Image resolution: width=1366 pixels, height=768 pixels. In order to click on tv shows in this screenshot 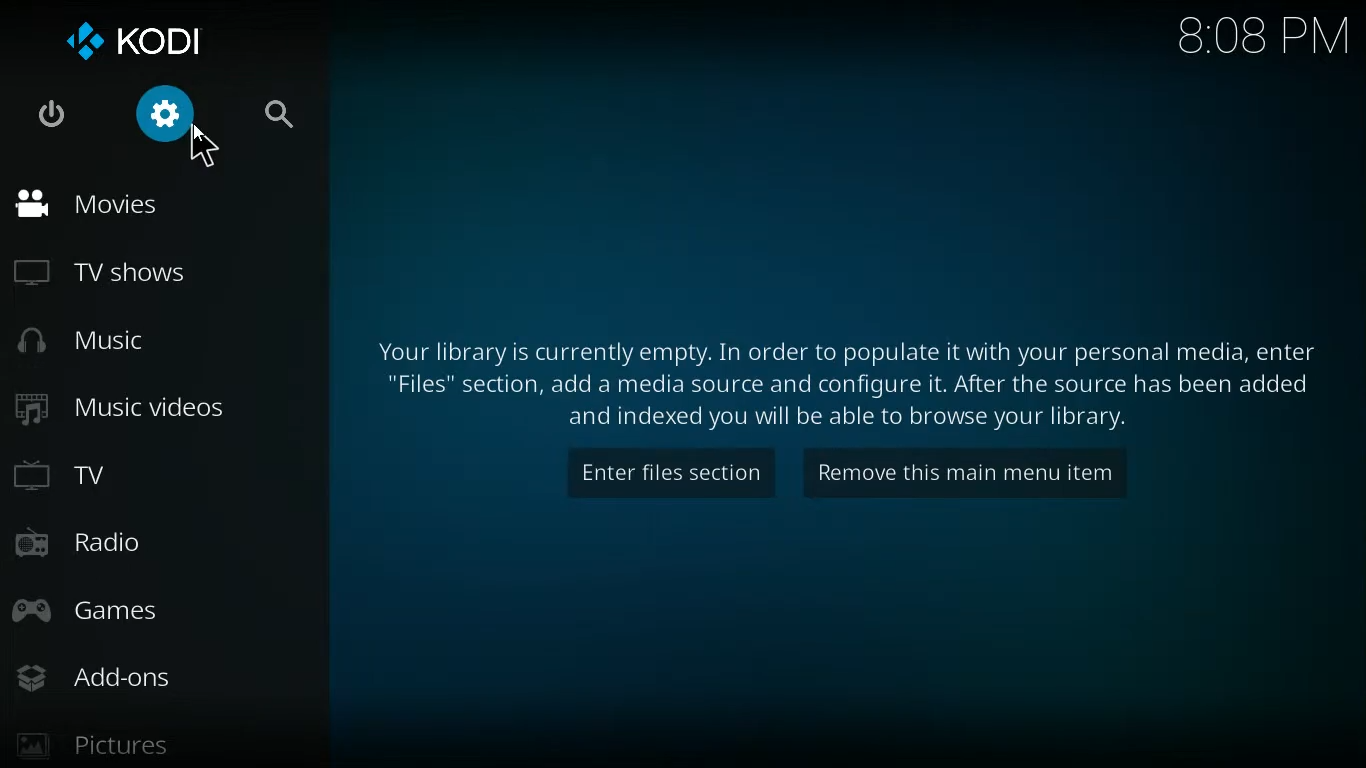, I will do `click(105, 269)`.